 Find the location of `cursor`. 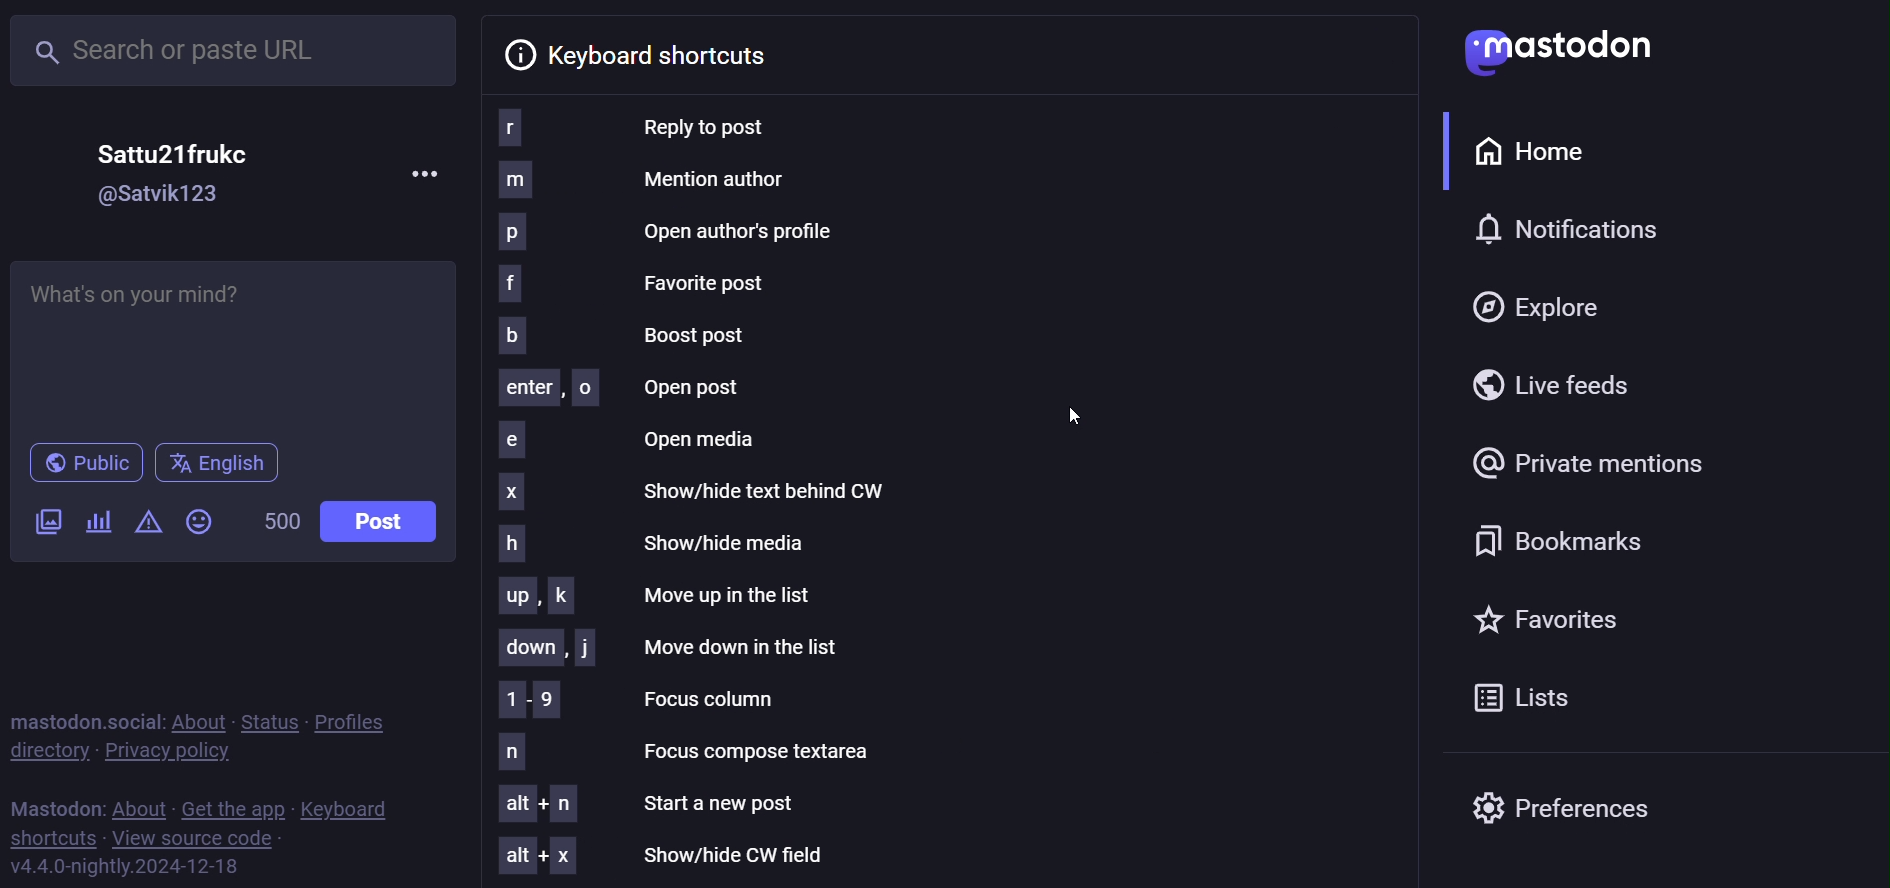

cursor is located at coordinates (1070, 417).